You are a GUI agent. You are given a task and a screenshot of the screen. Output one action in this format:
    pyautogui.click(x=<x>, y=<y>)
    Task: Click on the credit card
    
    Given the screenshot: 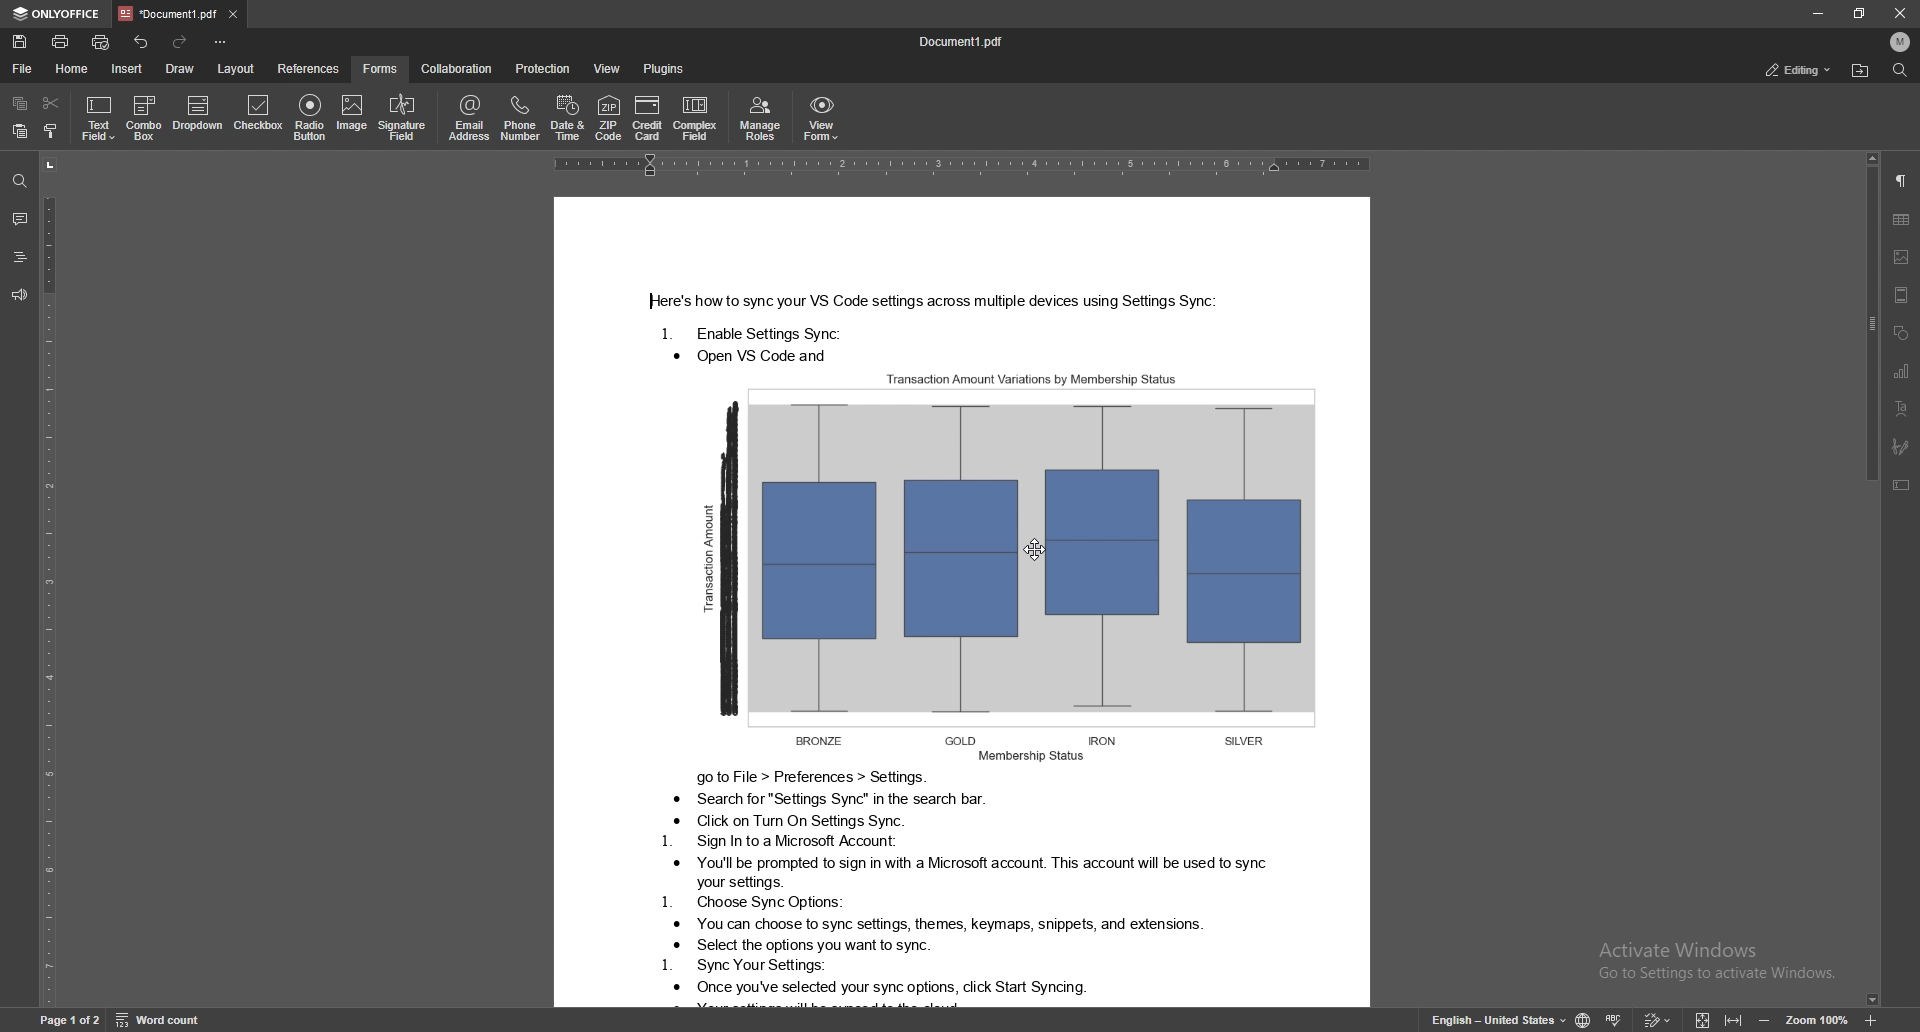 What is the action you would take?
    pyautogui.click(x=649, y=117)
    